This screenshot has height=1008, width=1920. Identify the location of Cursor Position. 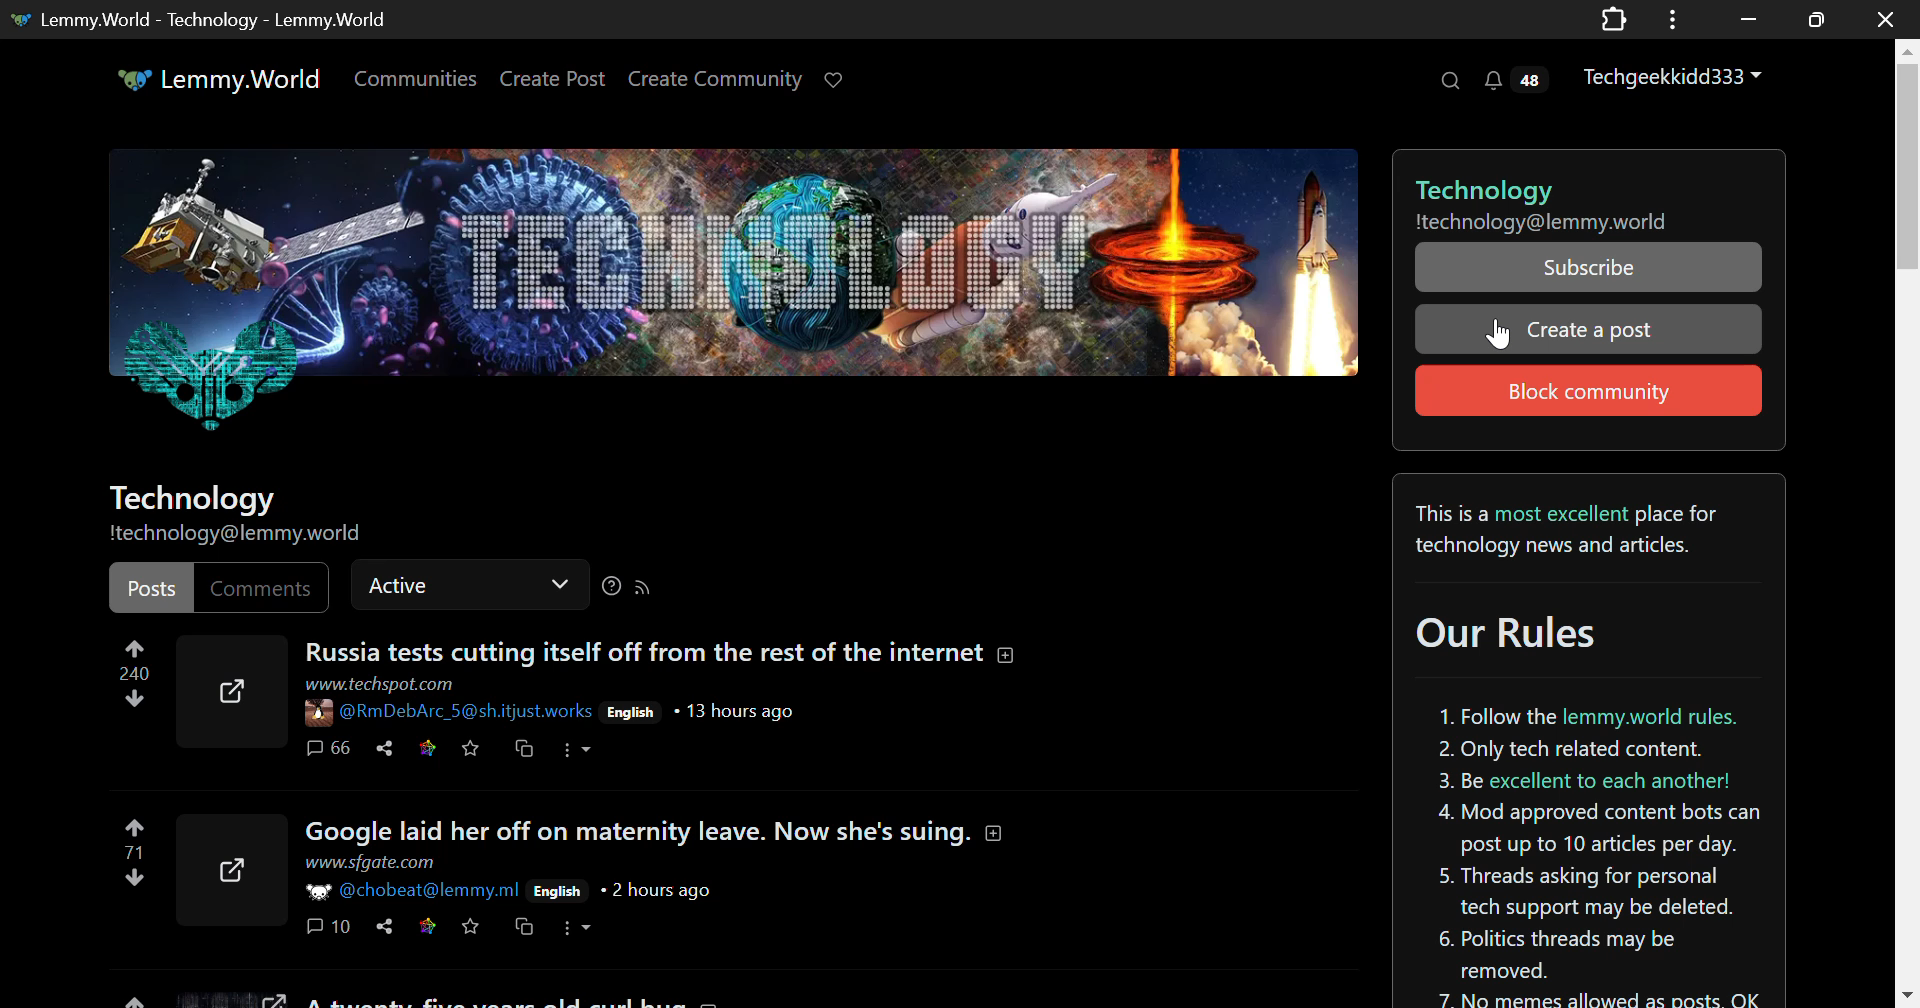
(1500, 333).